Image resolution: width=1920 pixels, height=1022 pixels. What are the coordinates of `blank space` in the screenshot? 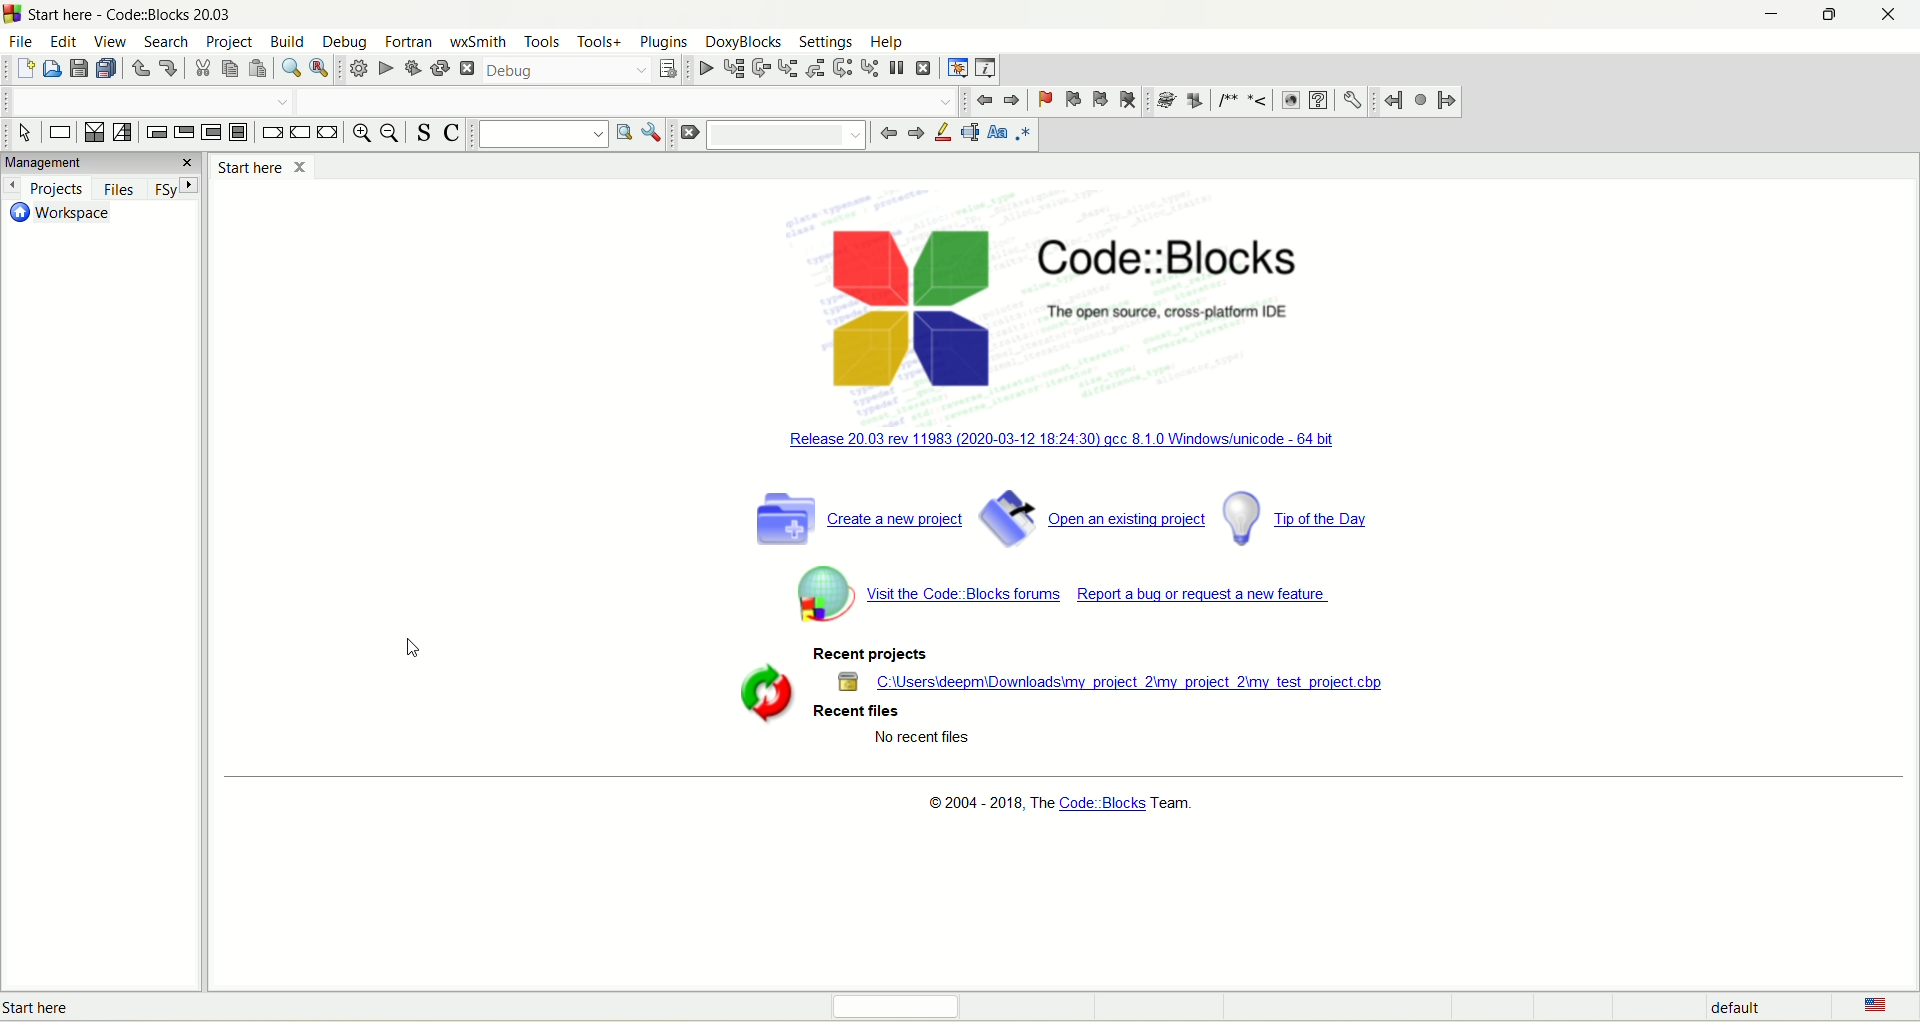 It's located at (632, 100).